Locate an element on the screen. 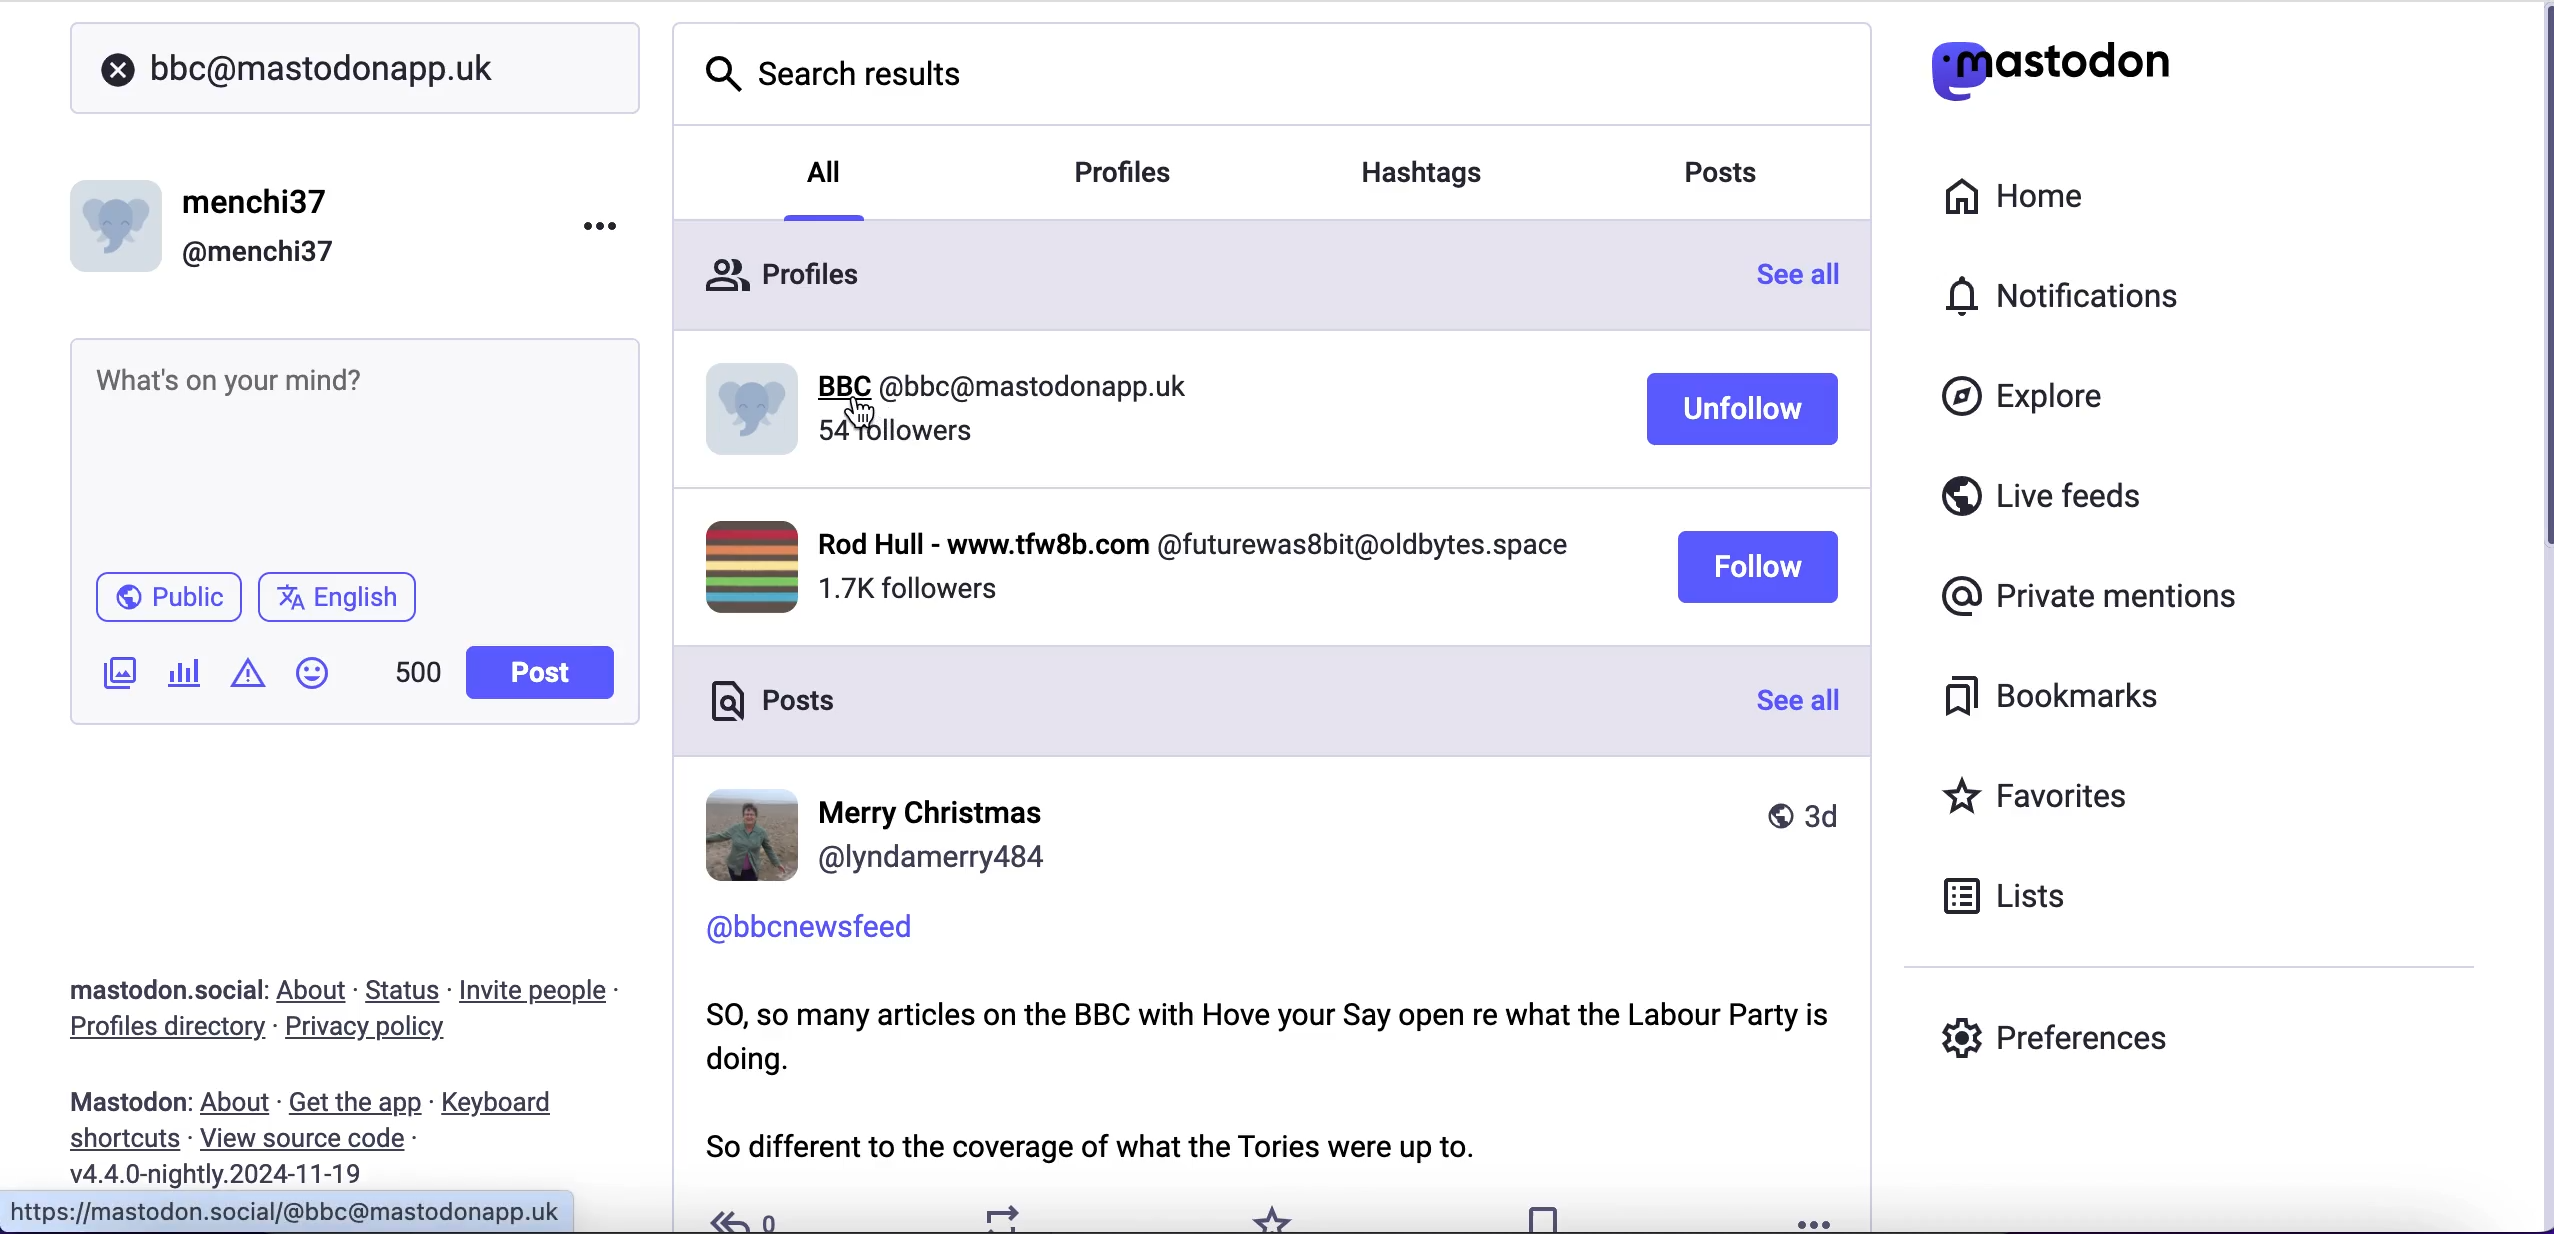  mastodon logo is located at coordinates (2050, 65).